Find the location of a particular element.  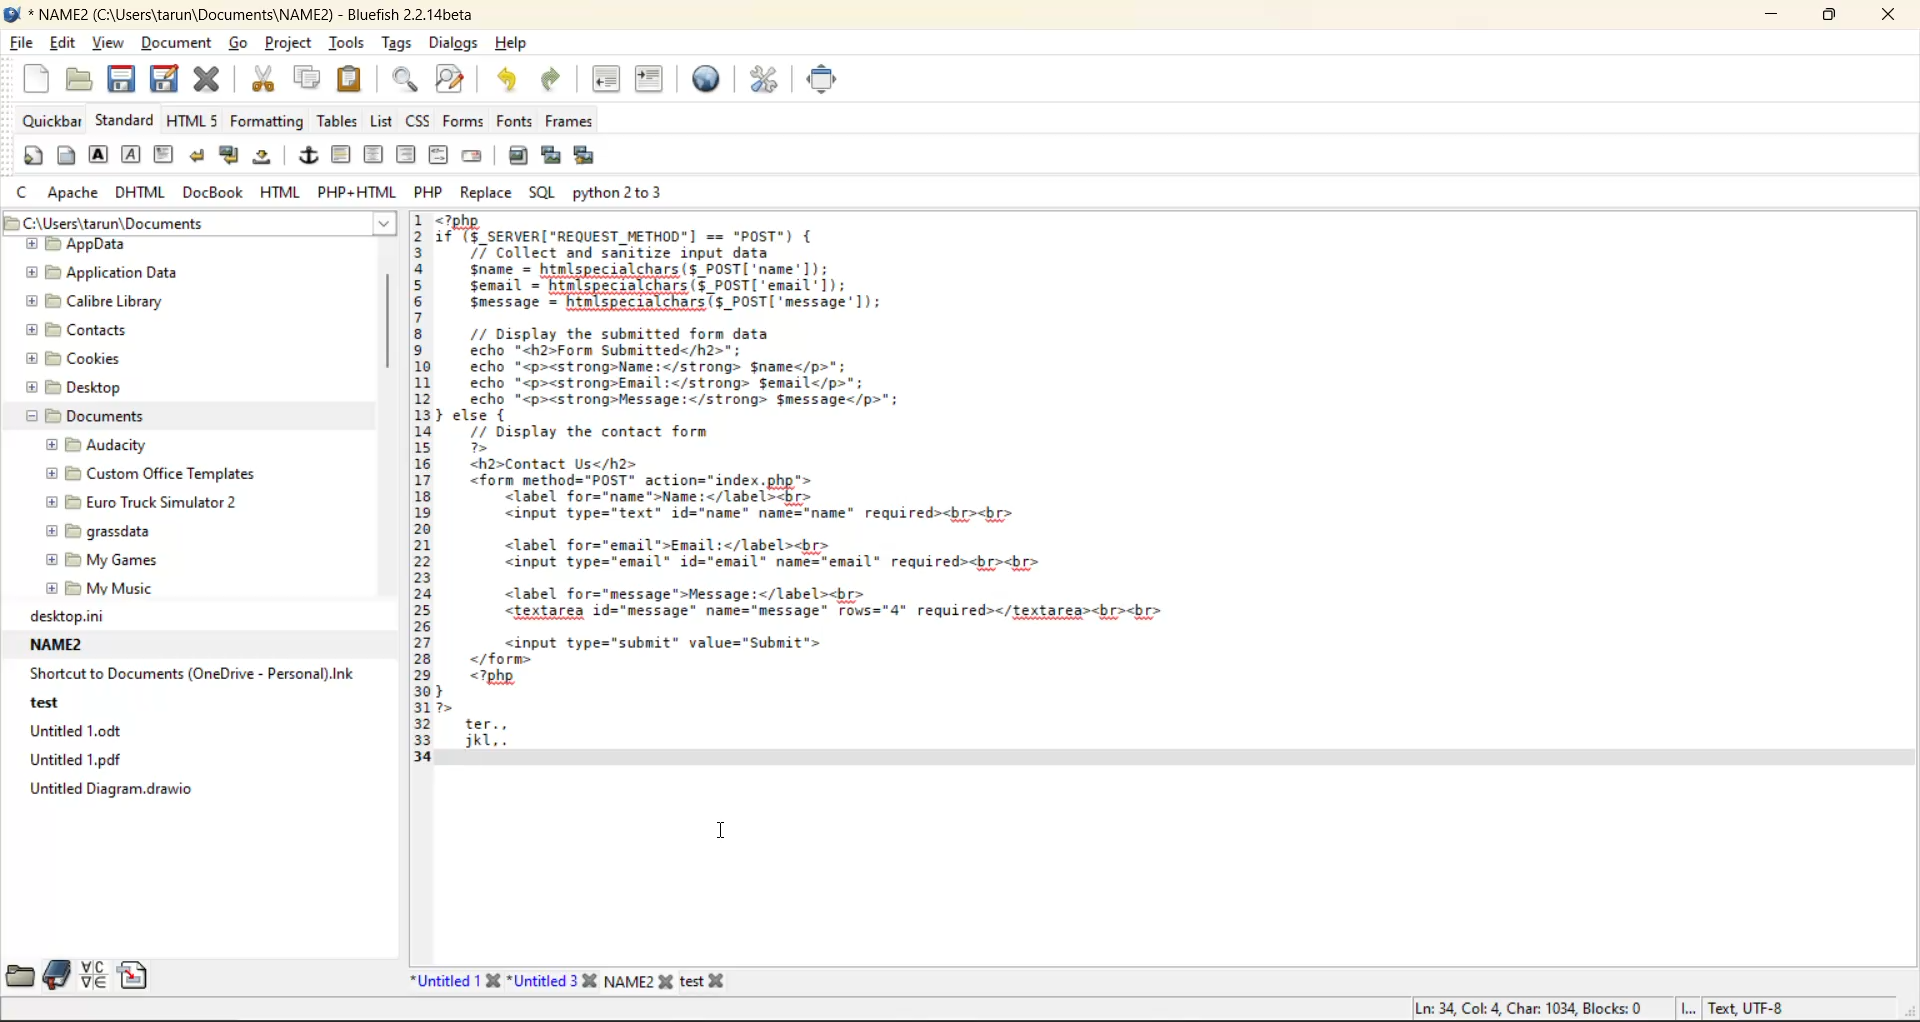

Text, UTF-8 is located at coordinates (1735, 1009).